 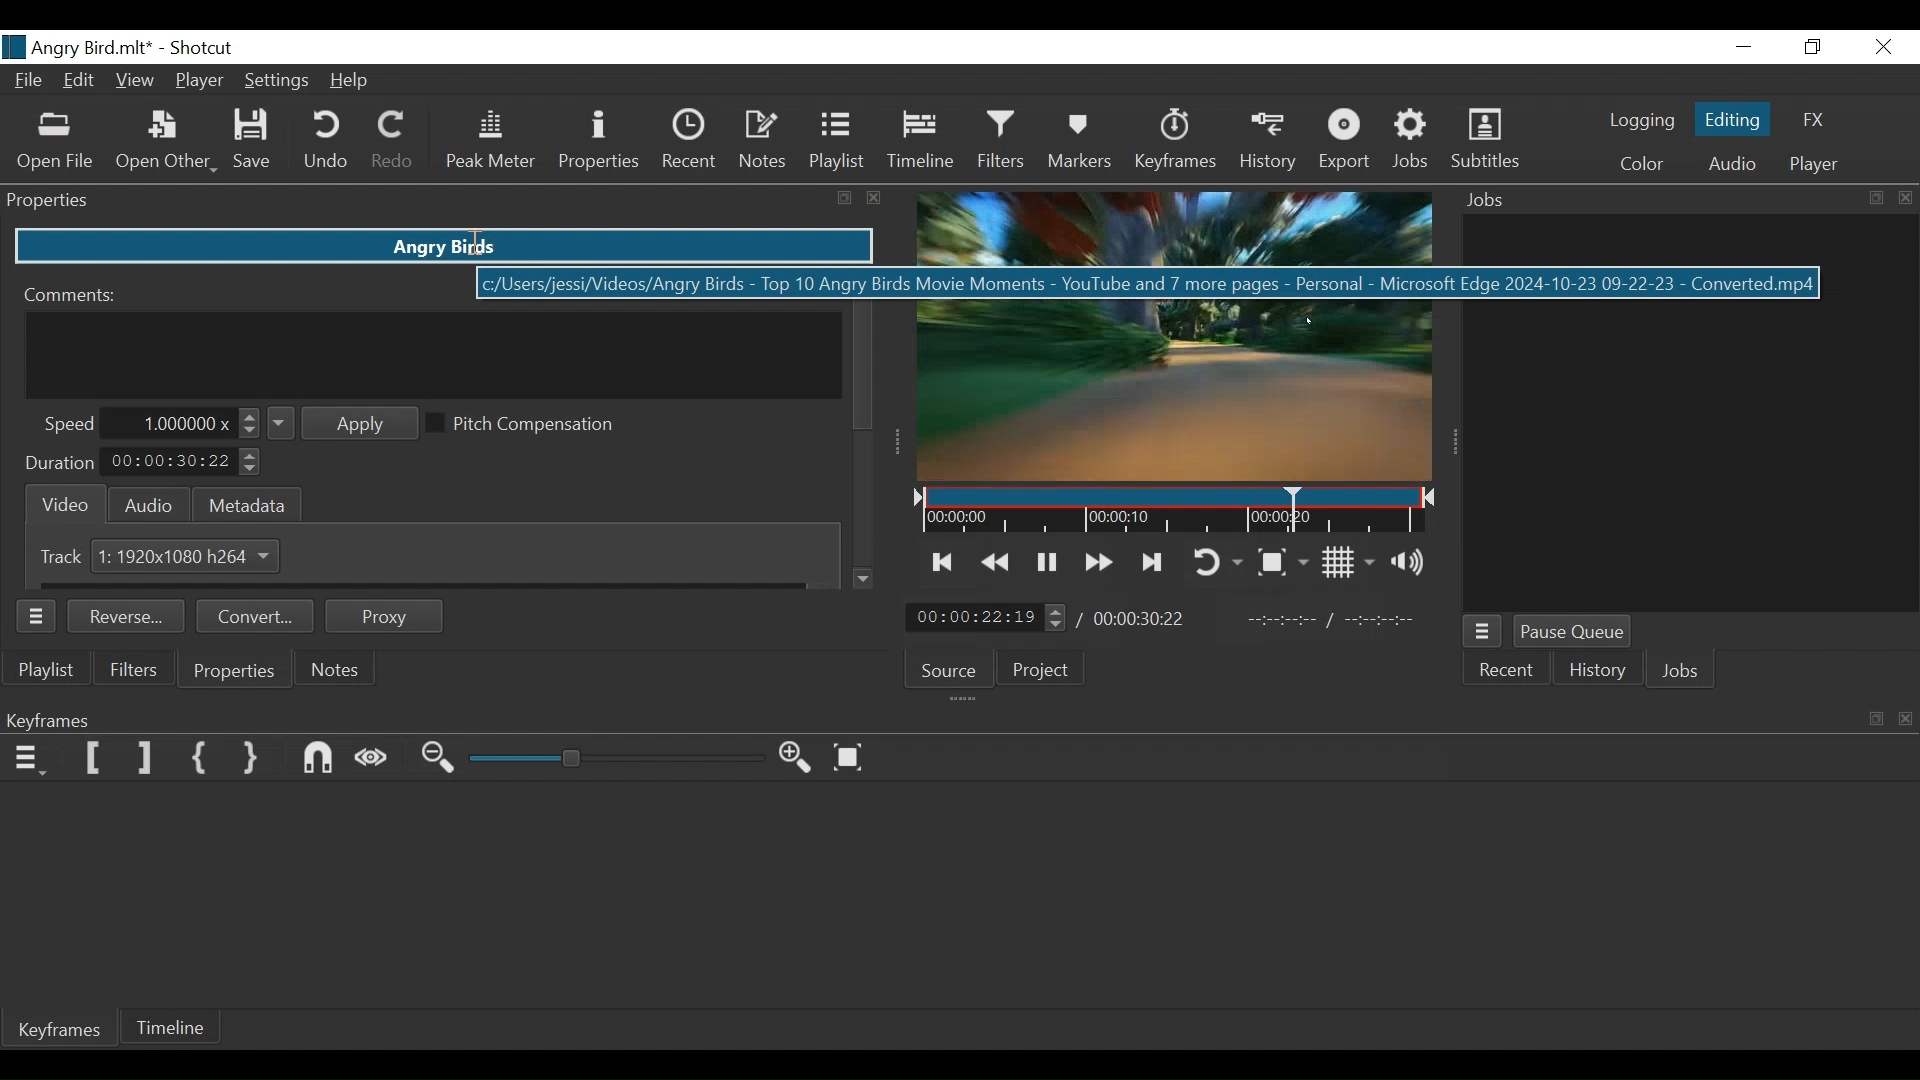 I want to click on Audio, so click(x=148, y=505).